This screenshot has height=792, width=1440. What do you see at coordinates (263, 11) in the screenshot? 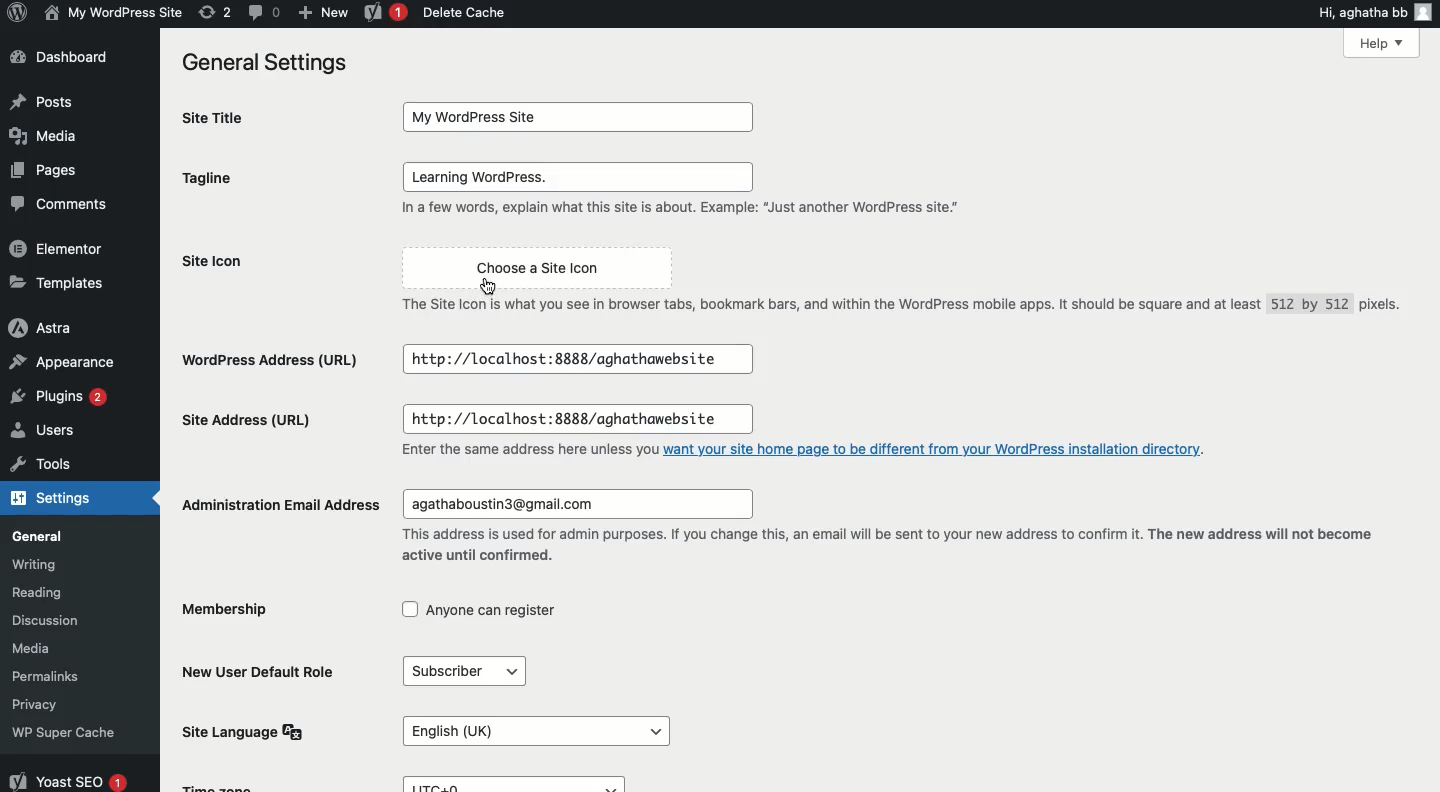
I see `Comment (0)` at bounding box center [263, 11].